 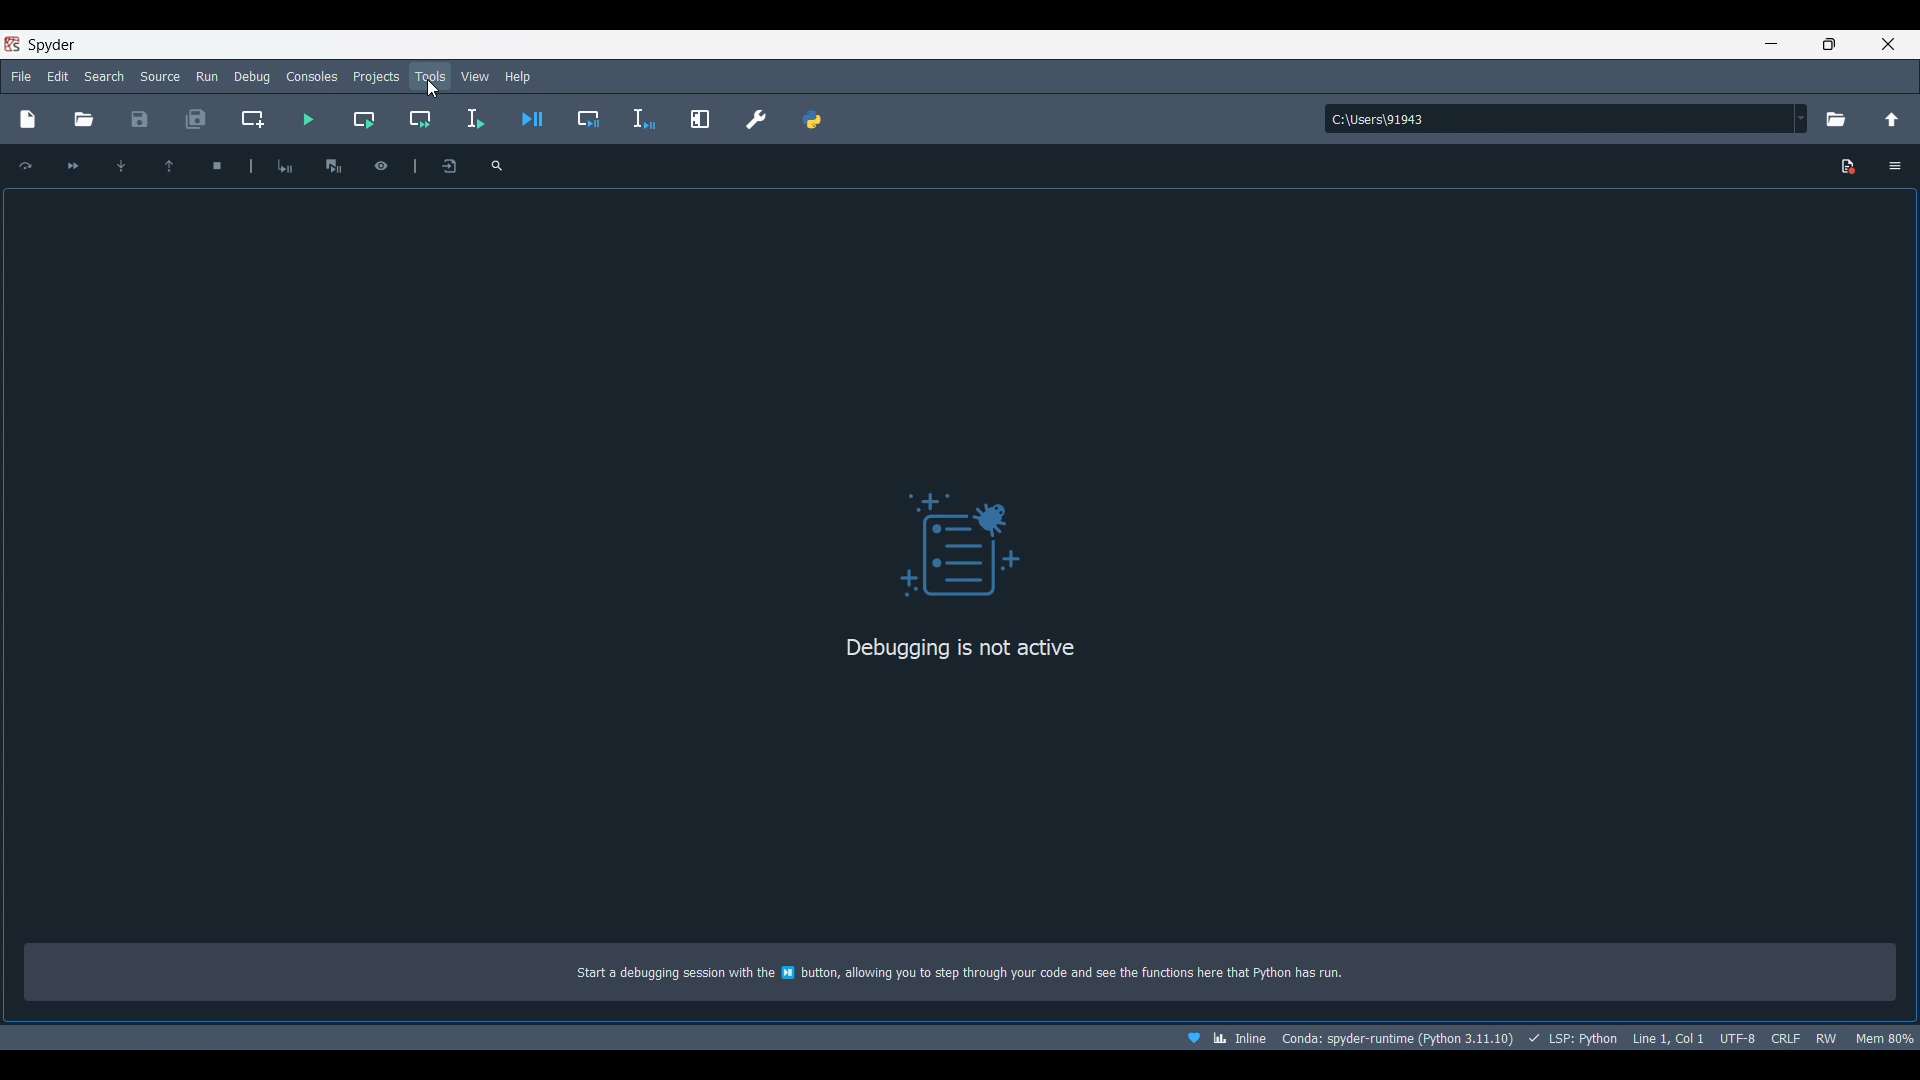 I want to click on Create new cell at current line, so click(x=251, y=119).